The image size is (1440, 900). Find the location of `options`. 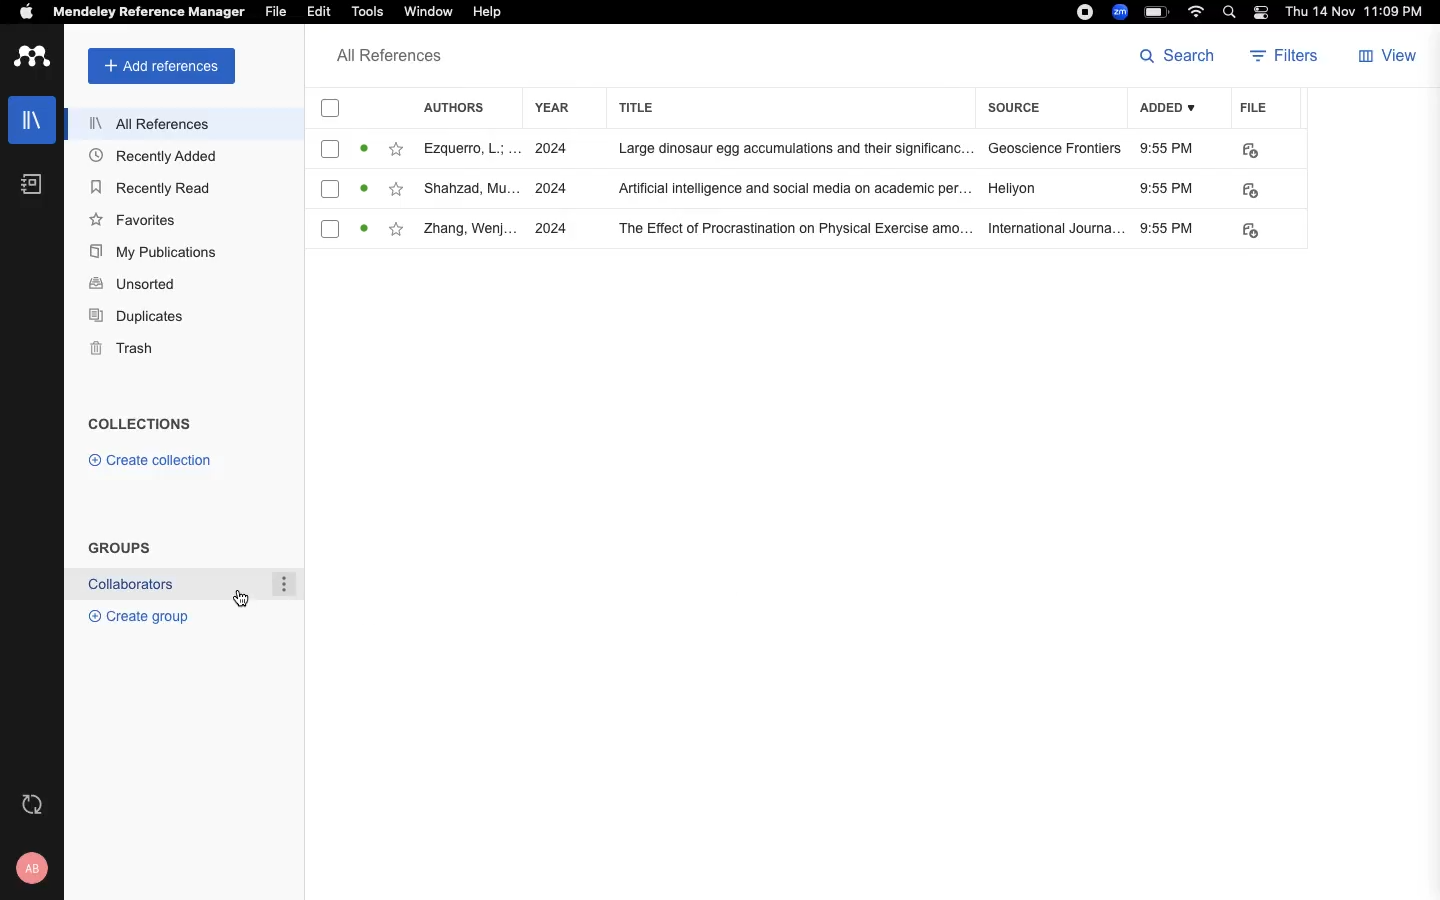

options is located at coordinates (281, 585).